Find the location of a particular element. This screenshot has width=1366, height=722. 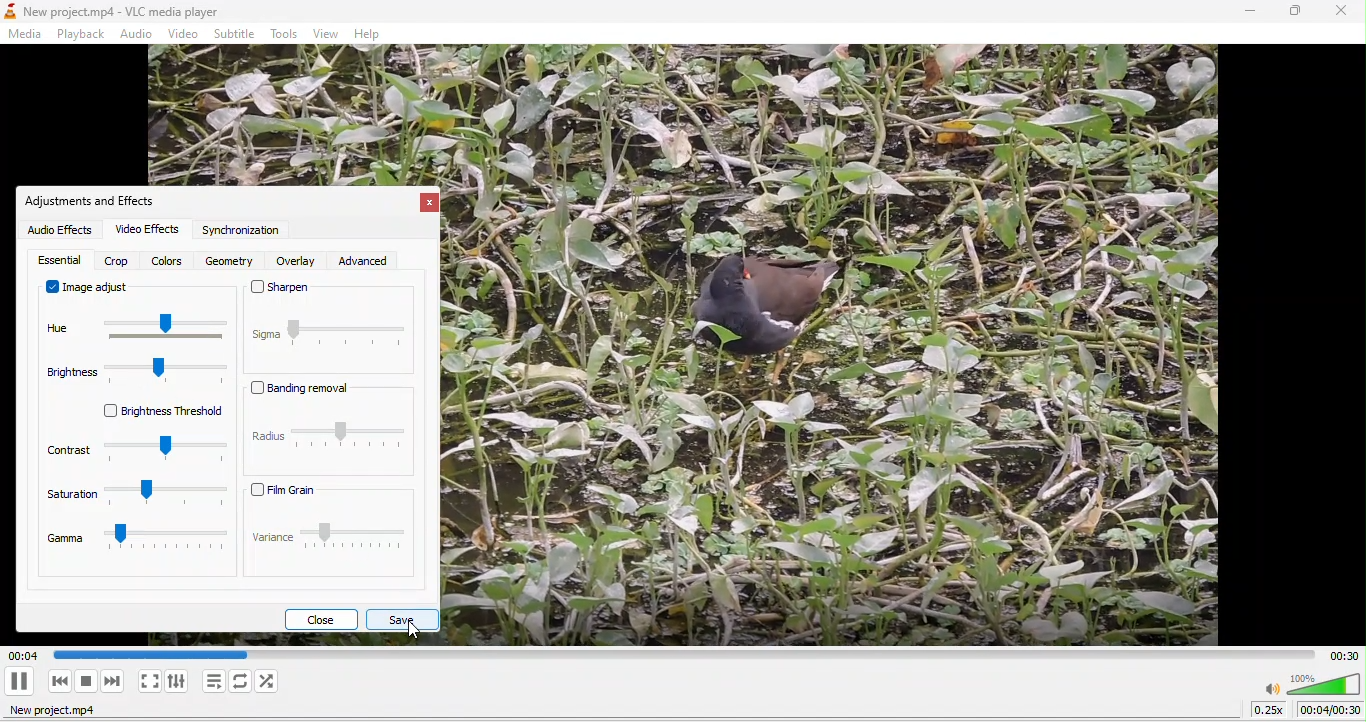

gama is located at coordinates (134, 546).